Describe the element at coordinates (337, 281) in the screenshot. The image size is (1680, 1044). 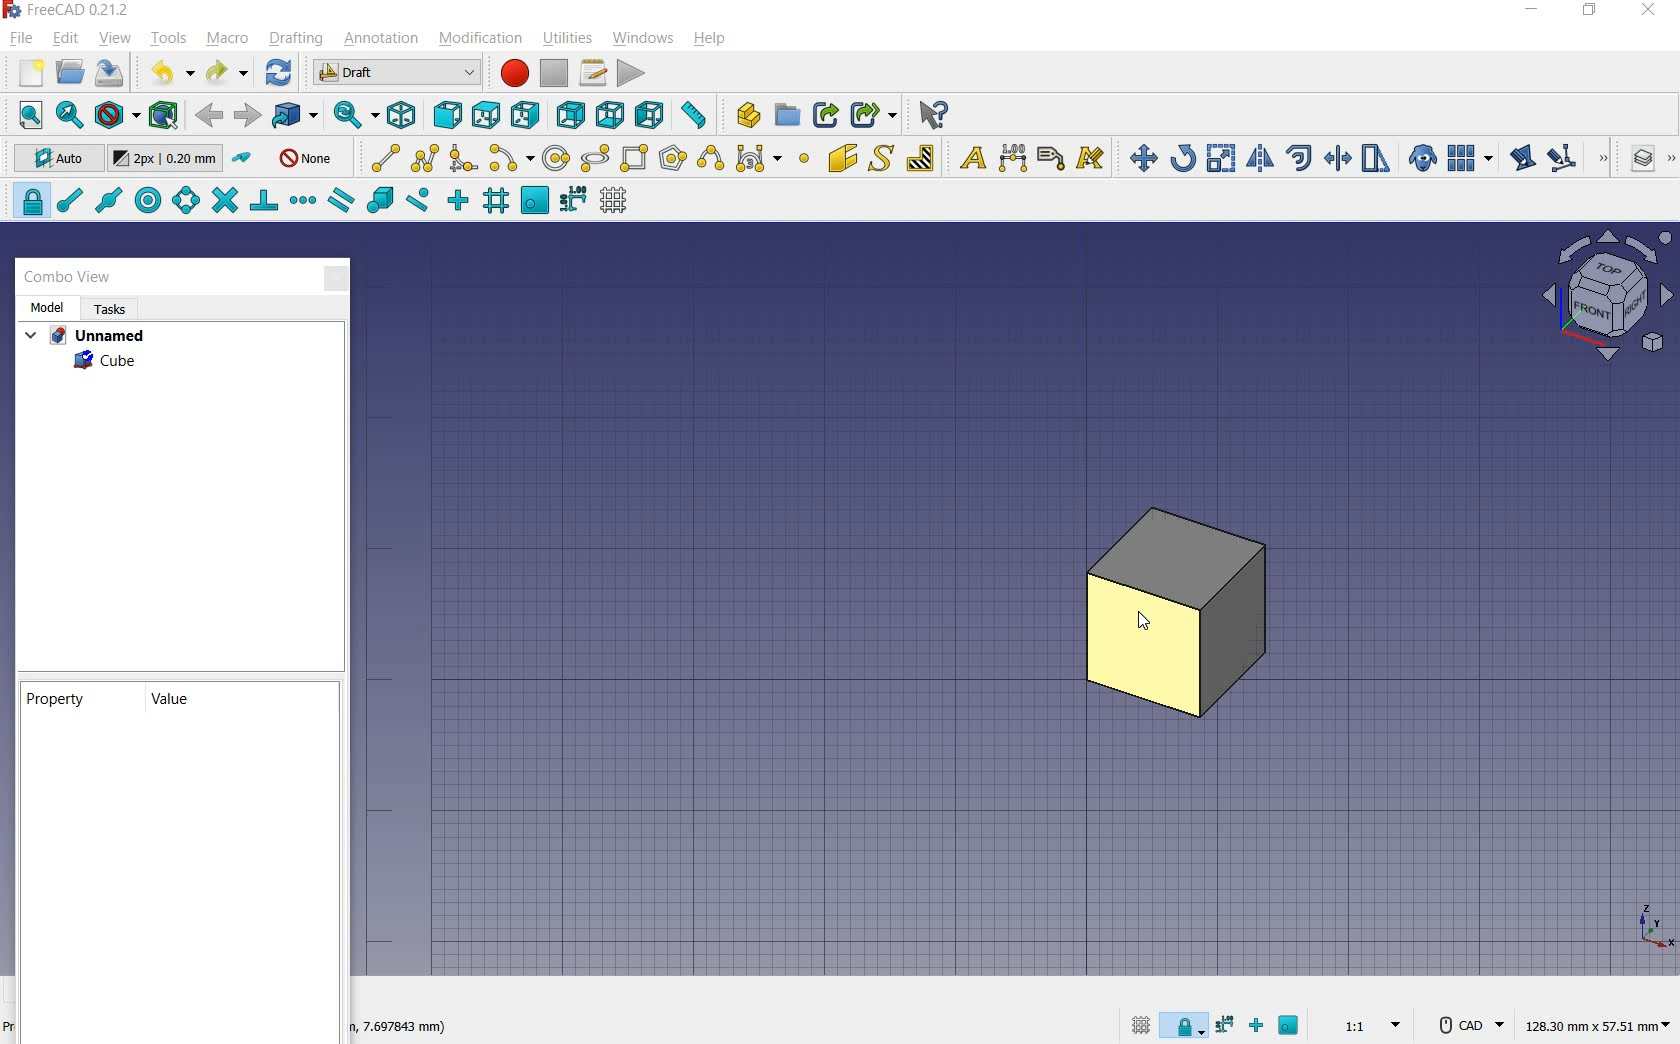
I see `close` at that location.